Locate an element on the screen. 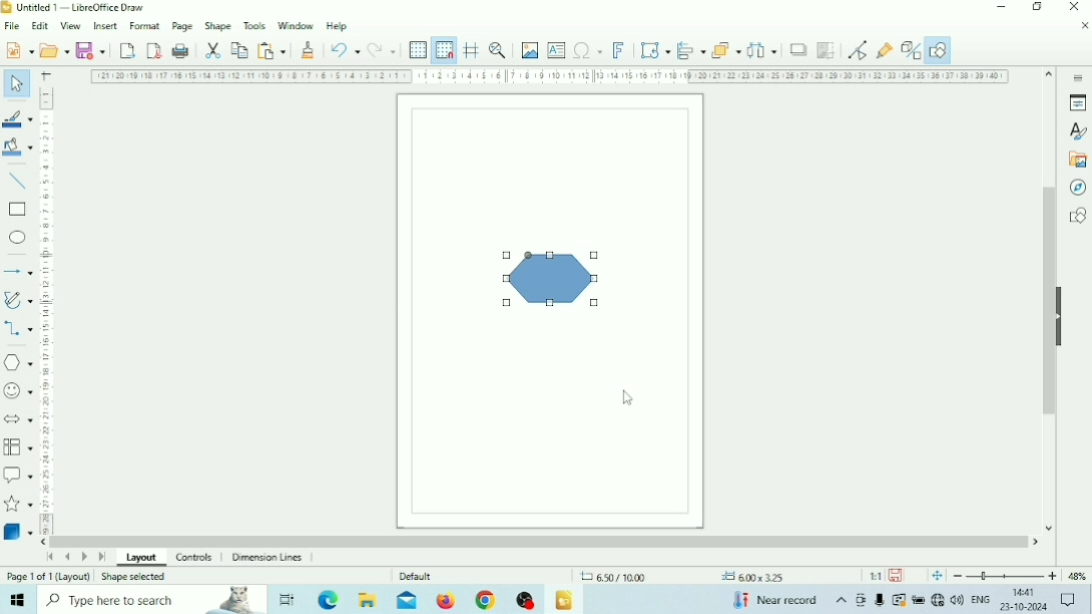  Date is located at coordinates (1024, 607).